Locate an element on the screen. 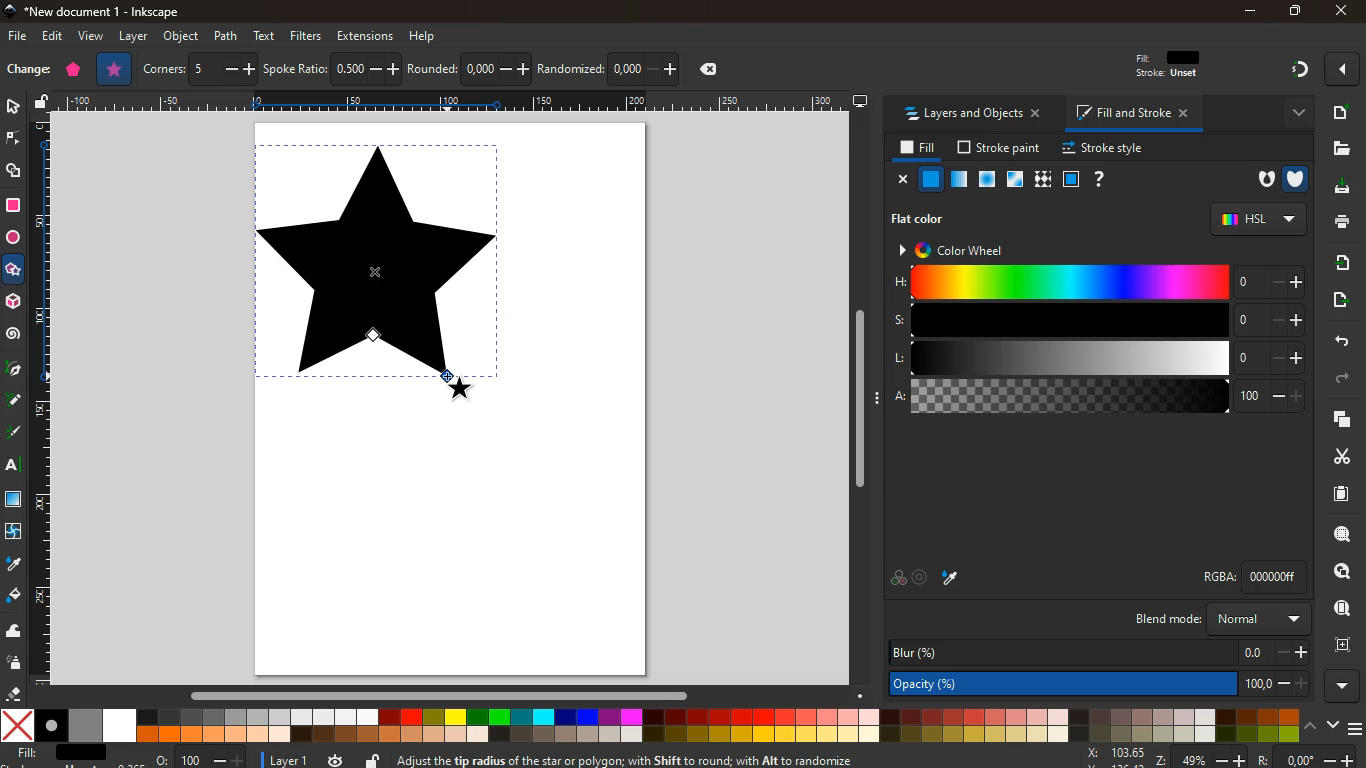 The image size is (1366, 768). s is located at coordinates (1100, 320).